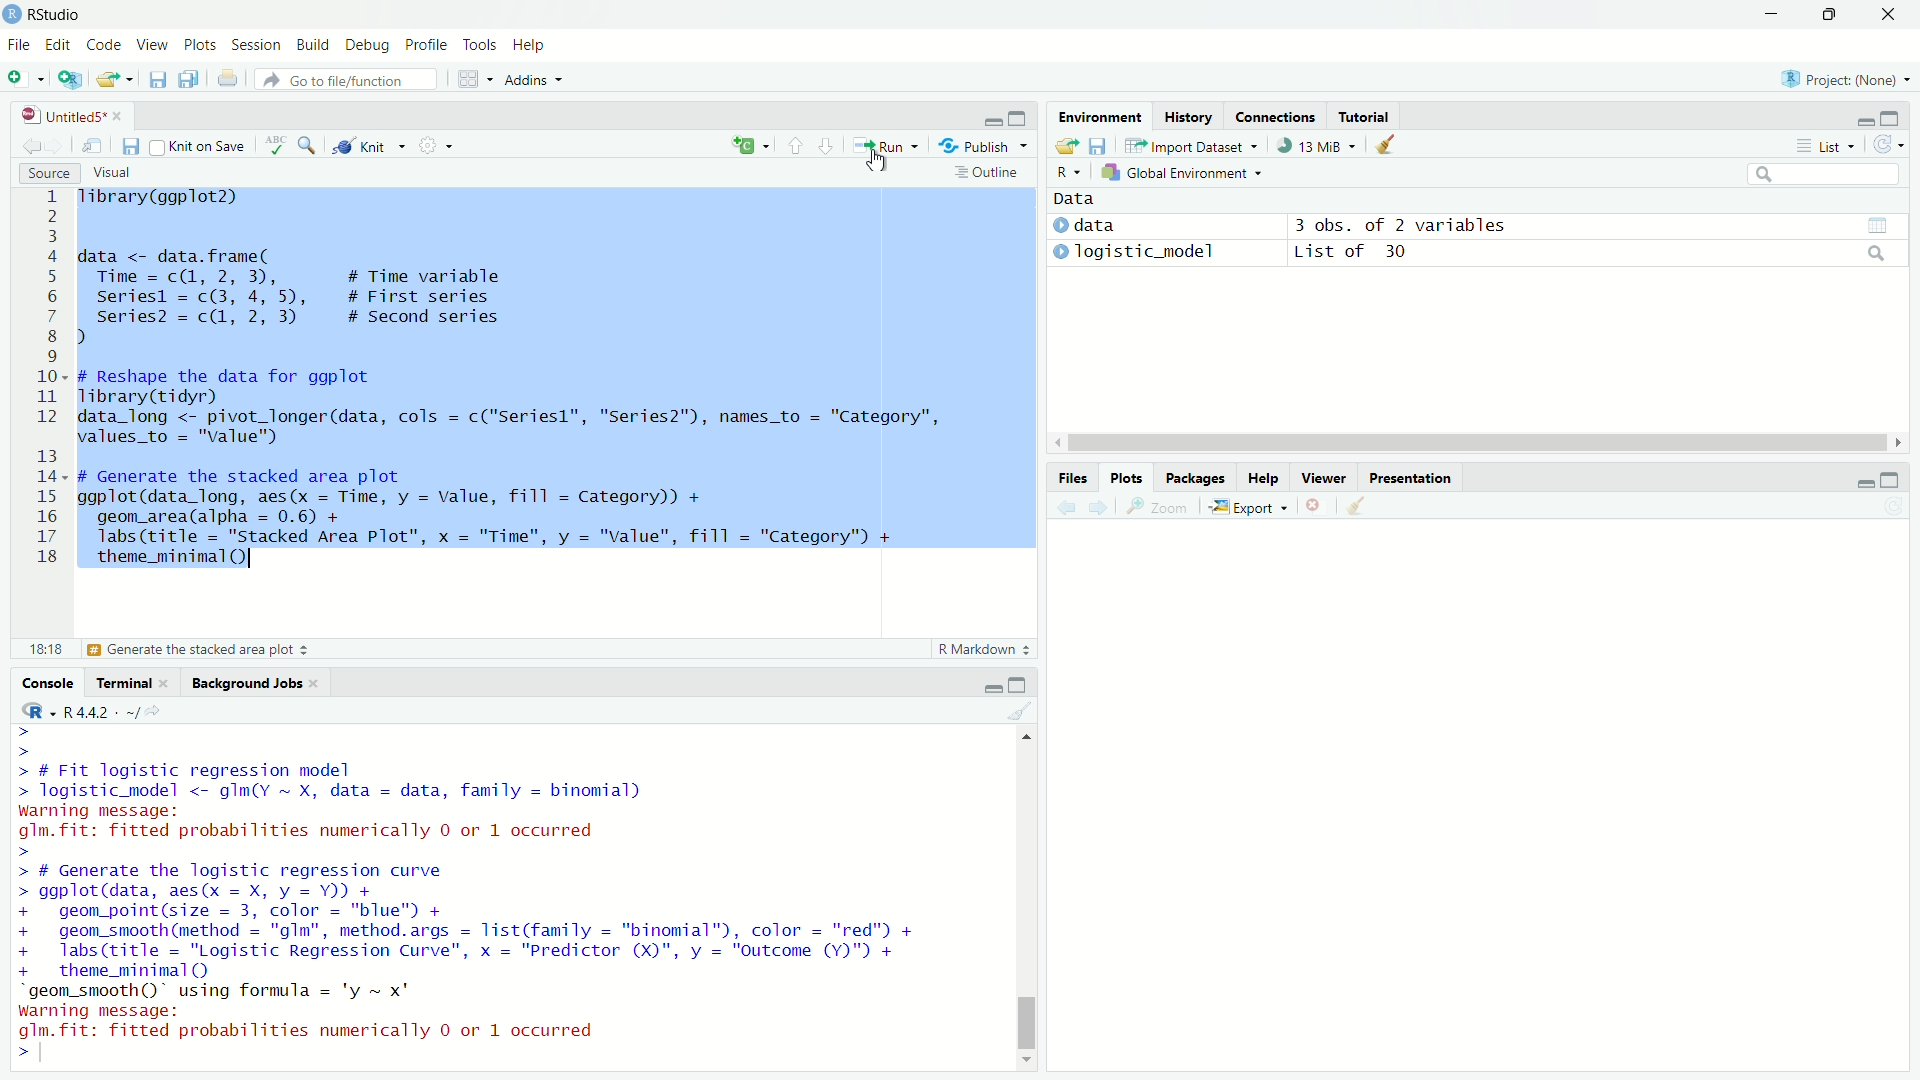 This screenshot has height=1080, width=1920. I want to click on Files, so click(1066, 477).